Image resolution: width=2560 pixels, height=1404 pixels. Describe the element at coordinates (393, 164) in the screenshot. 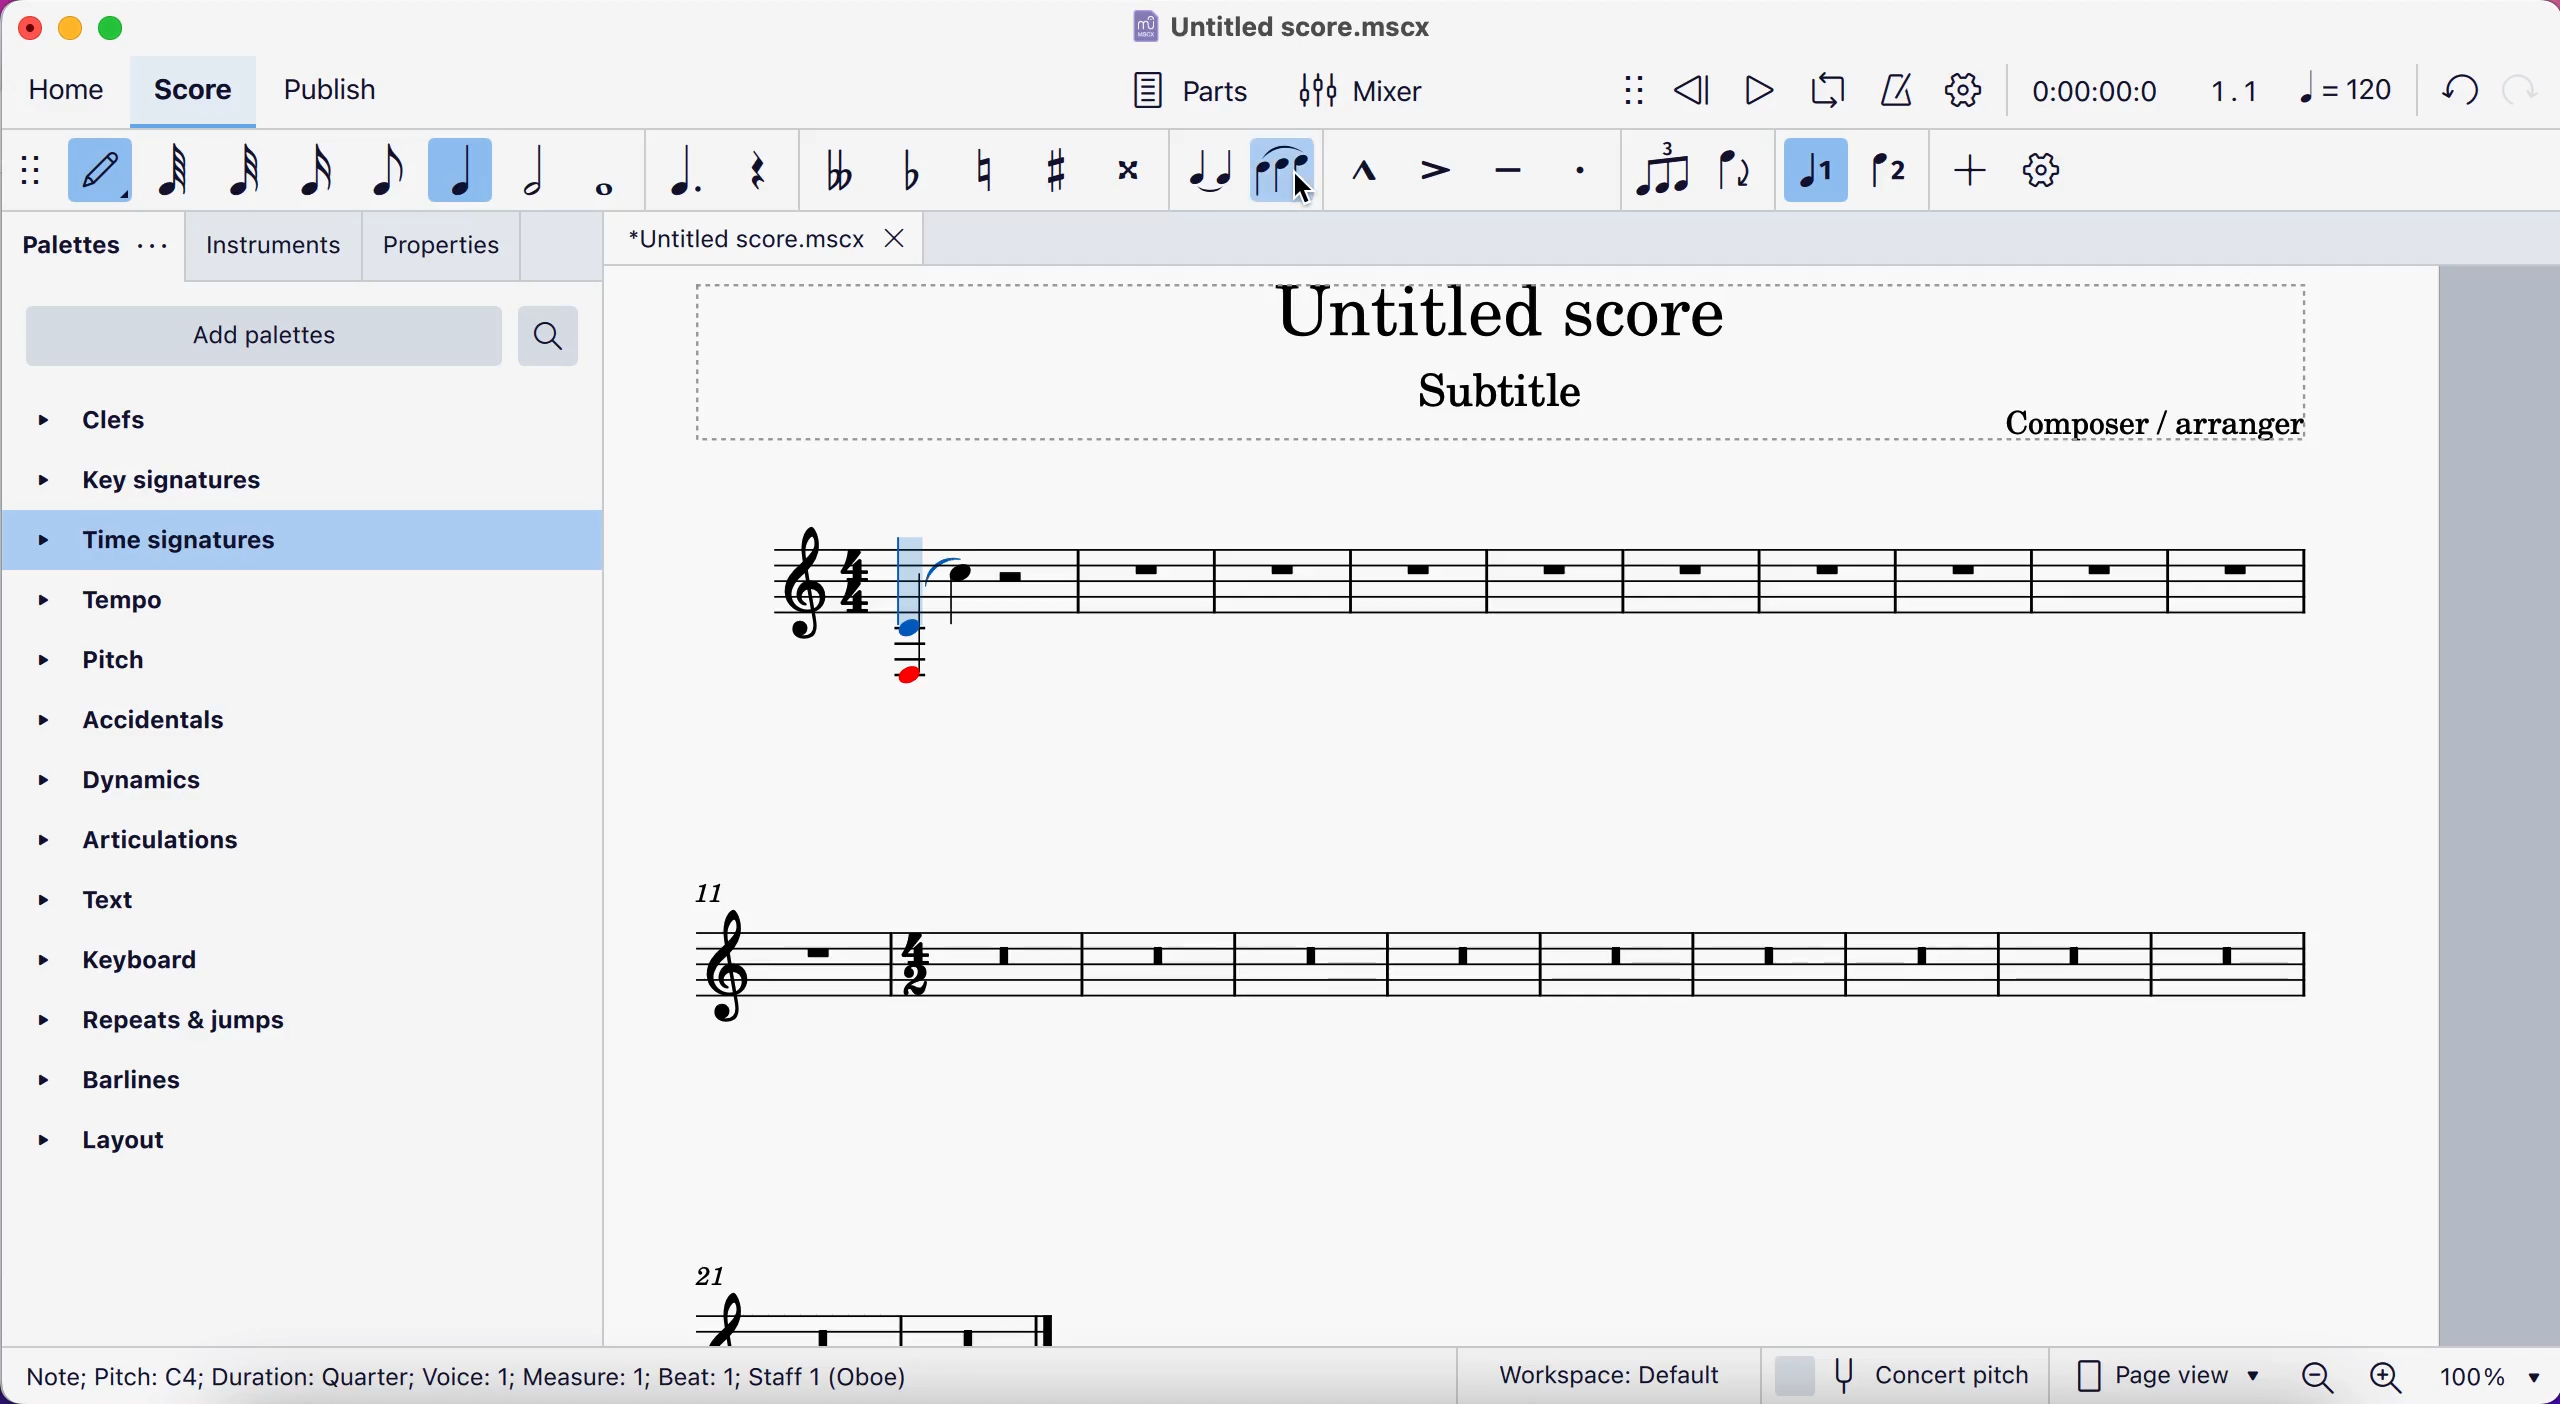

I see `8th note` at that location.